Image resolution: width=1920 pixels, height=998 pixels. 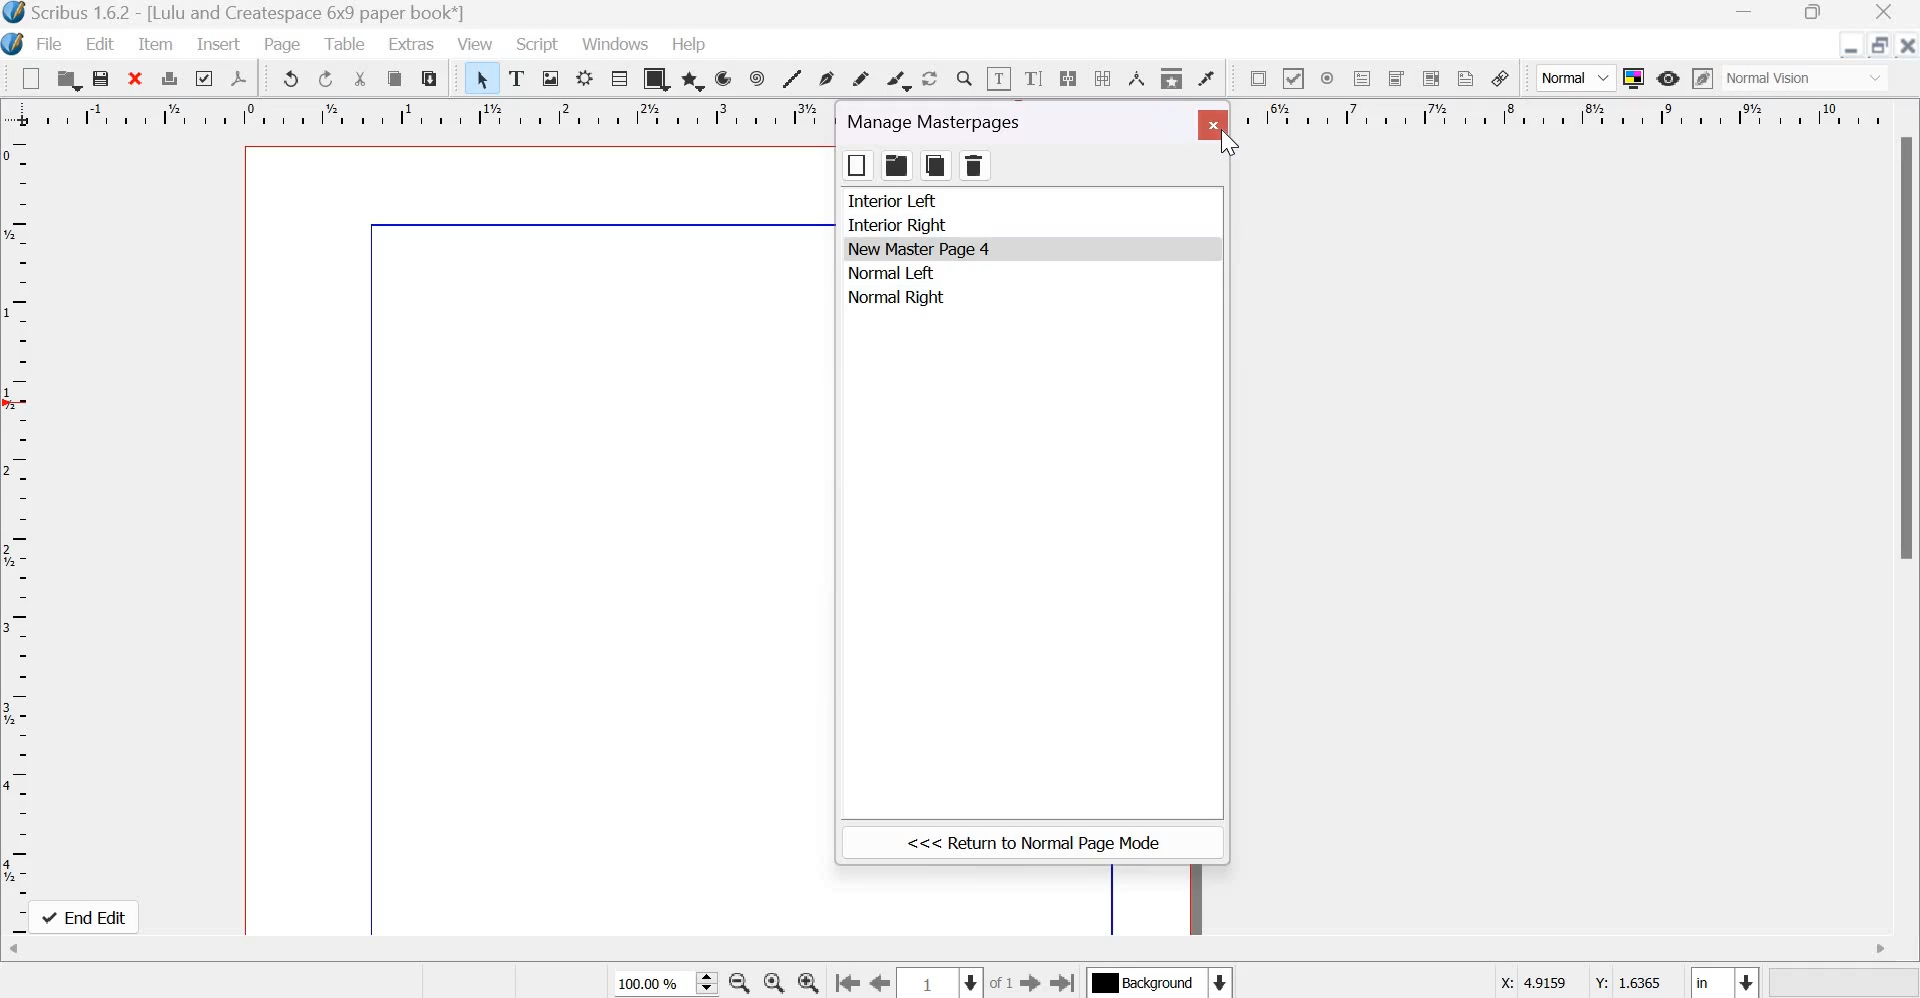 What do you see at coordinates (31, 77) in the screenshot?
I see `New` at bounding box center [31, 77].